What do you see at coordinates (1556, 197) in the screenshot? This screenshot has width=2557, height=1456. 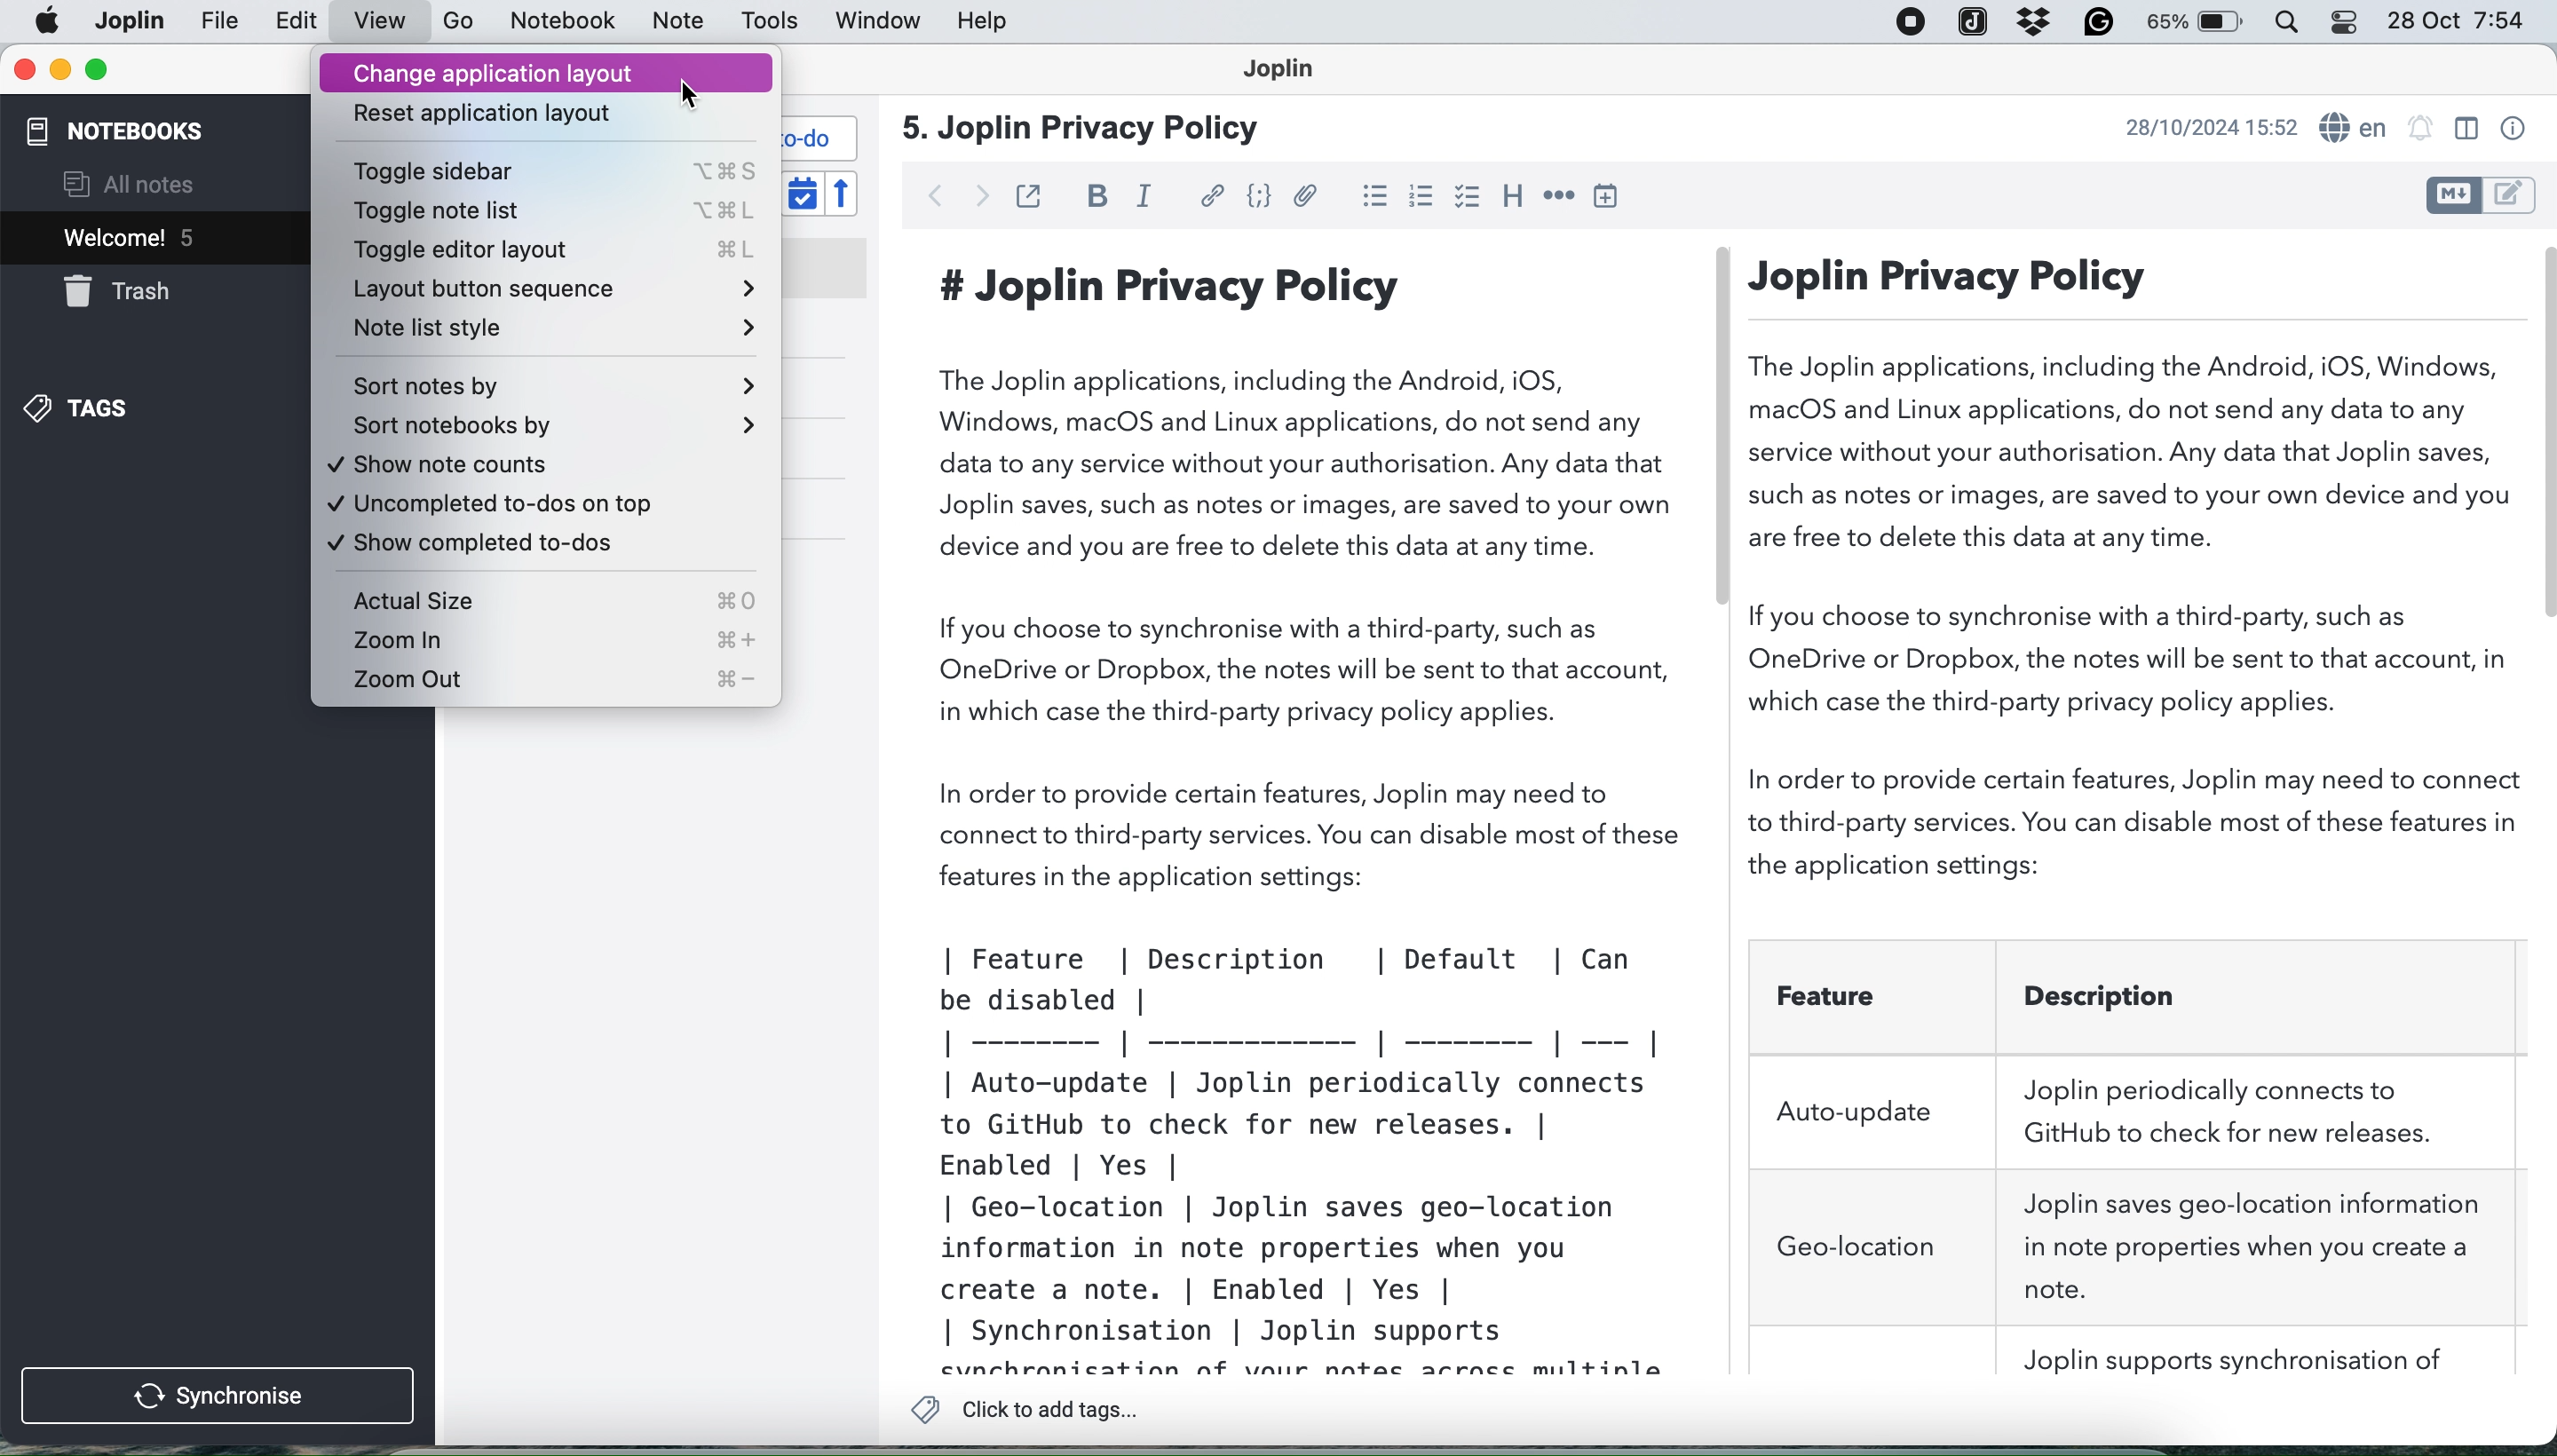 I see `horizontal rule` at bounding box center [1556, 197].